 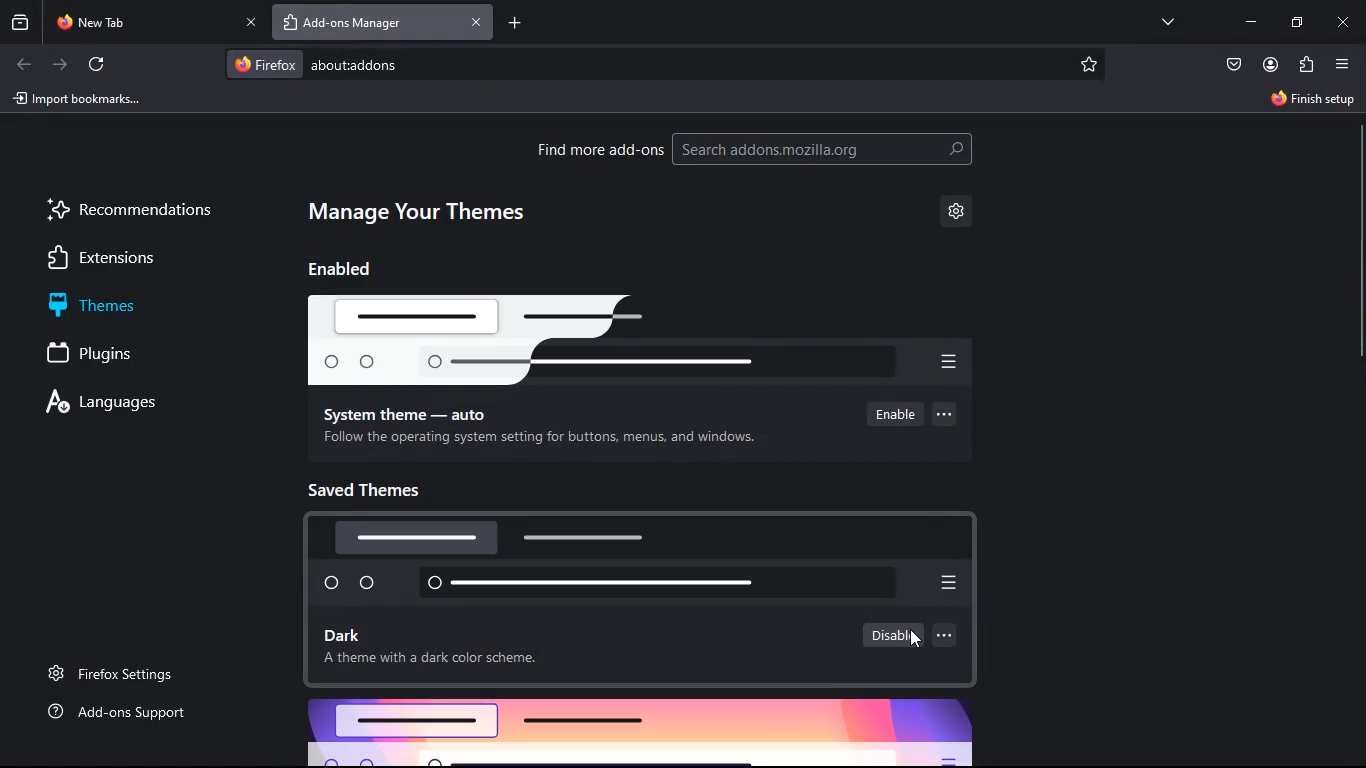 What do you see at coordinates (1344, 22) in the screenshot?
I see `close` at bounding box center [1344, 22].